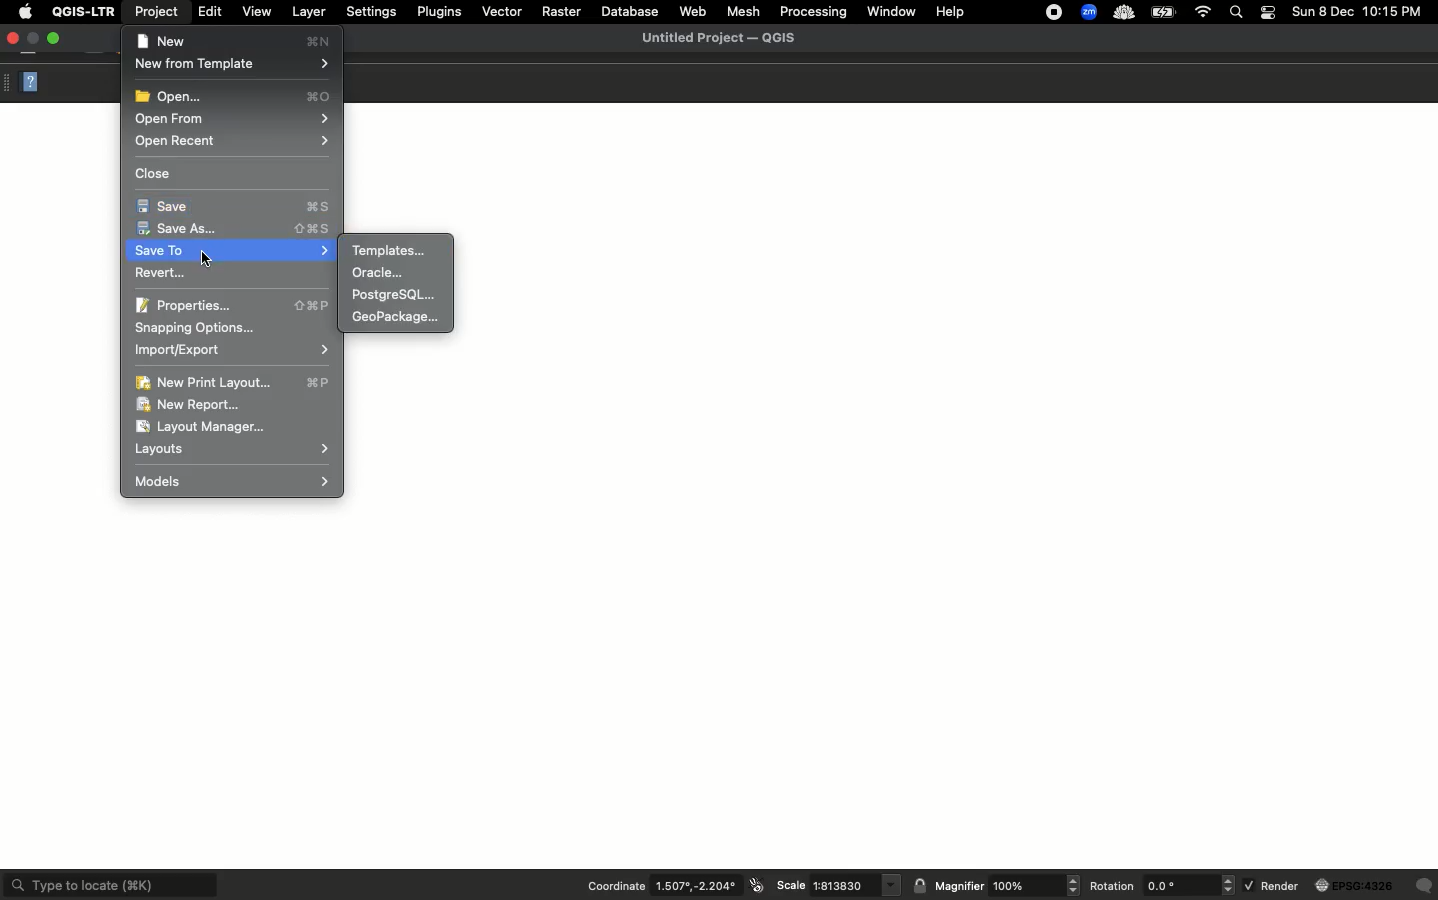 Image resolution: width=1438 pixels, height=900 pixels. I want to click on Database, so click(632, 10).